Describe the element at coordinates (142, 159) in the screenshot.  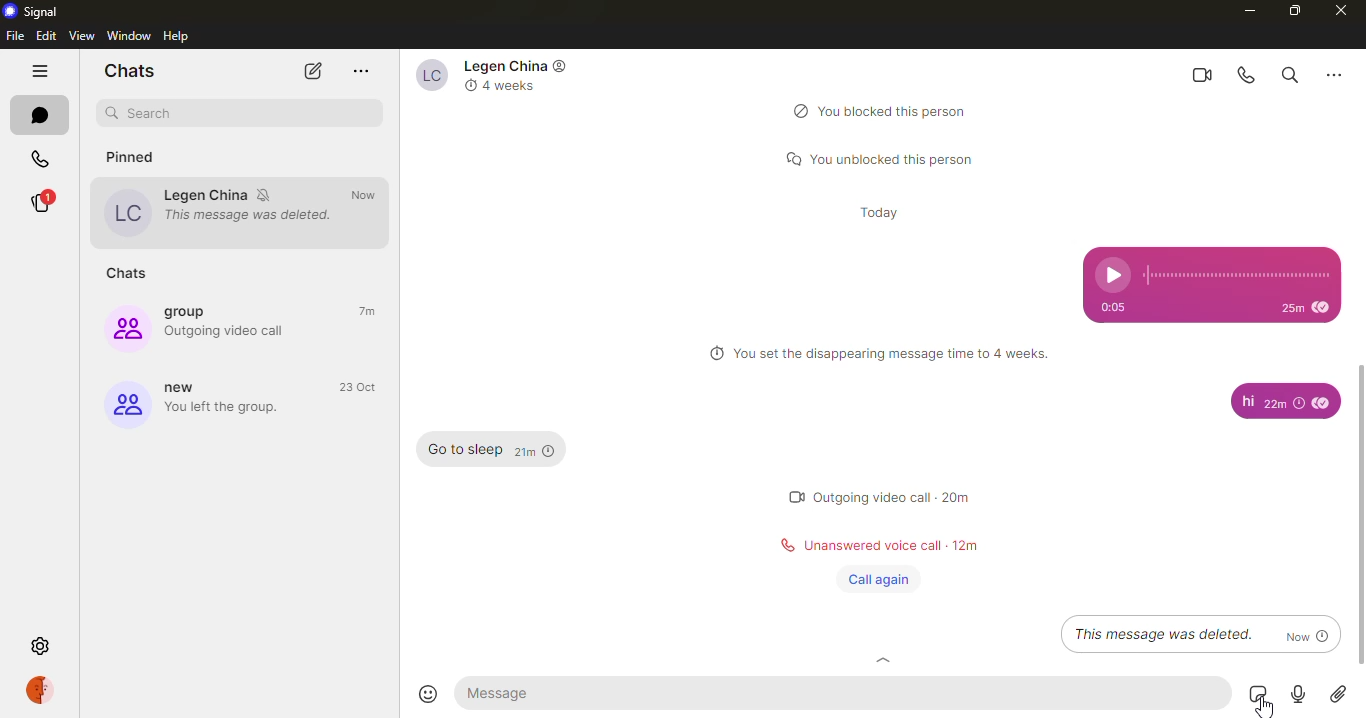
I see `pinned` at that location.